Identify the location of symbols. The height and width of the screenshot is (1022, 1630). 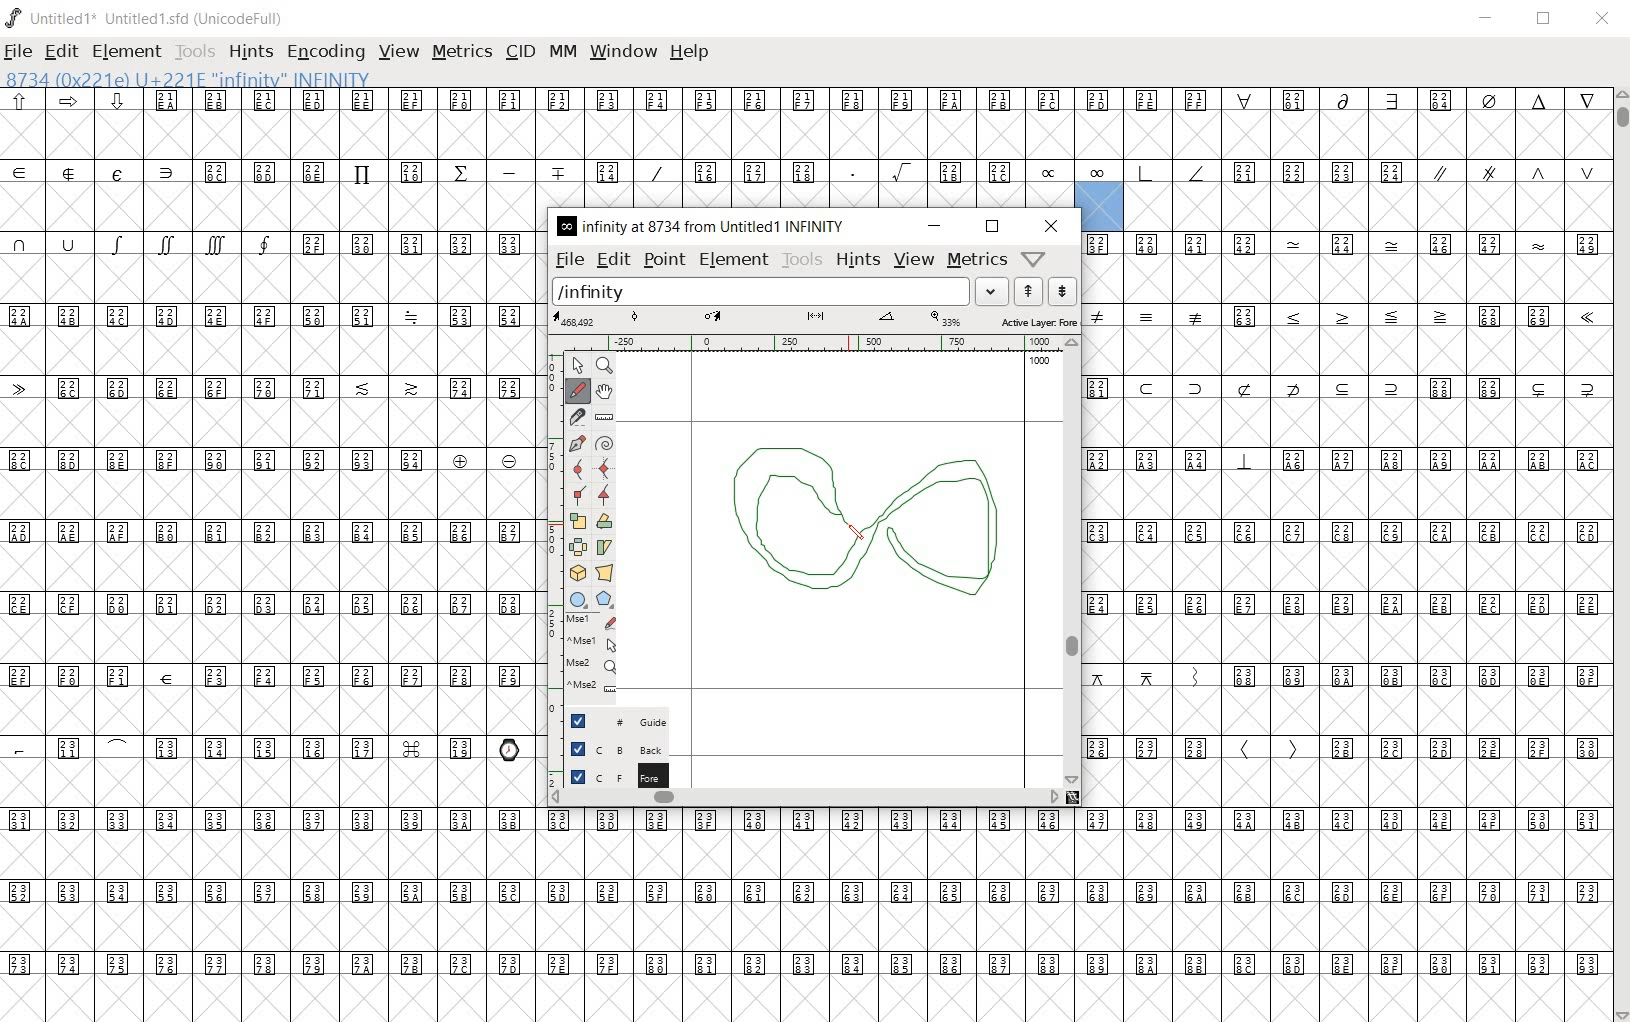
(1513, 170).